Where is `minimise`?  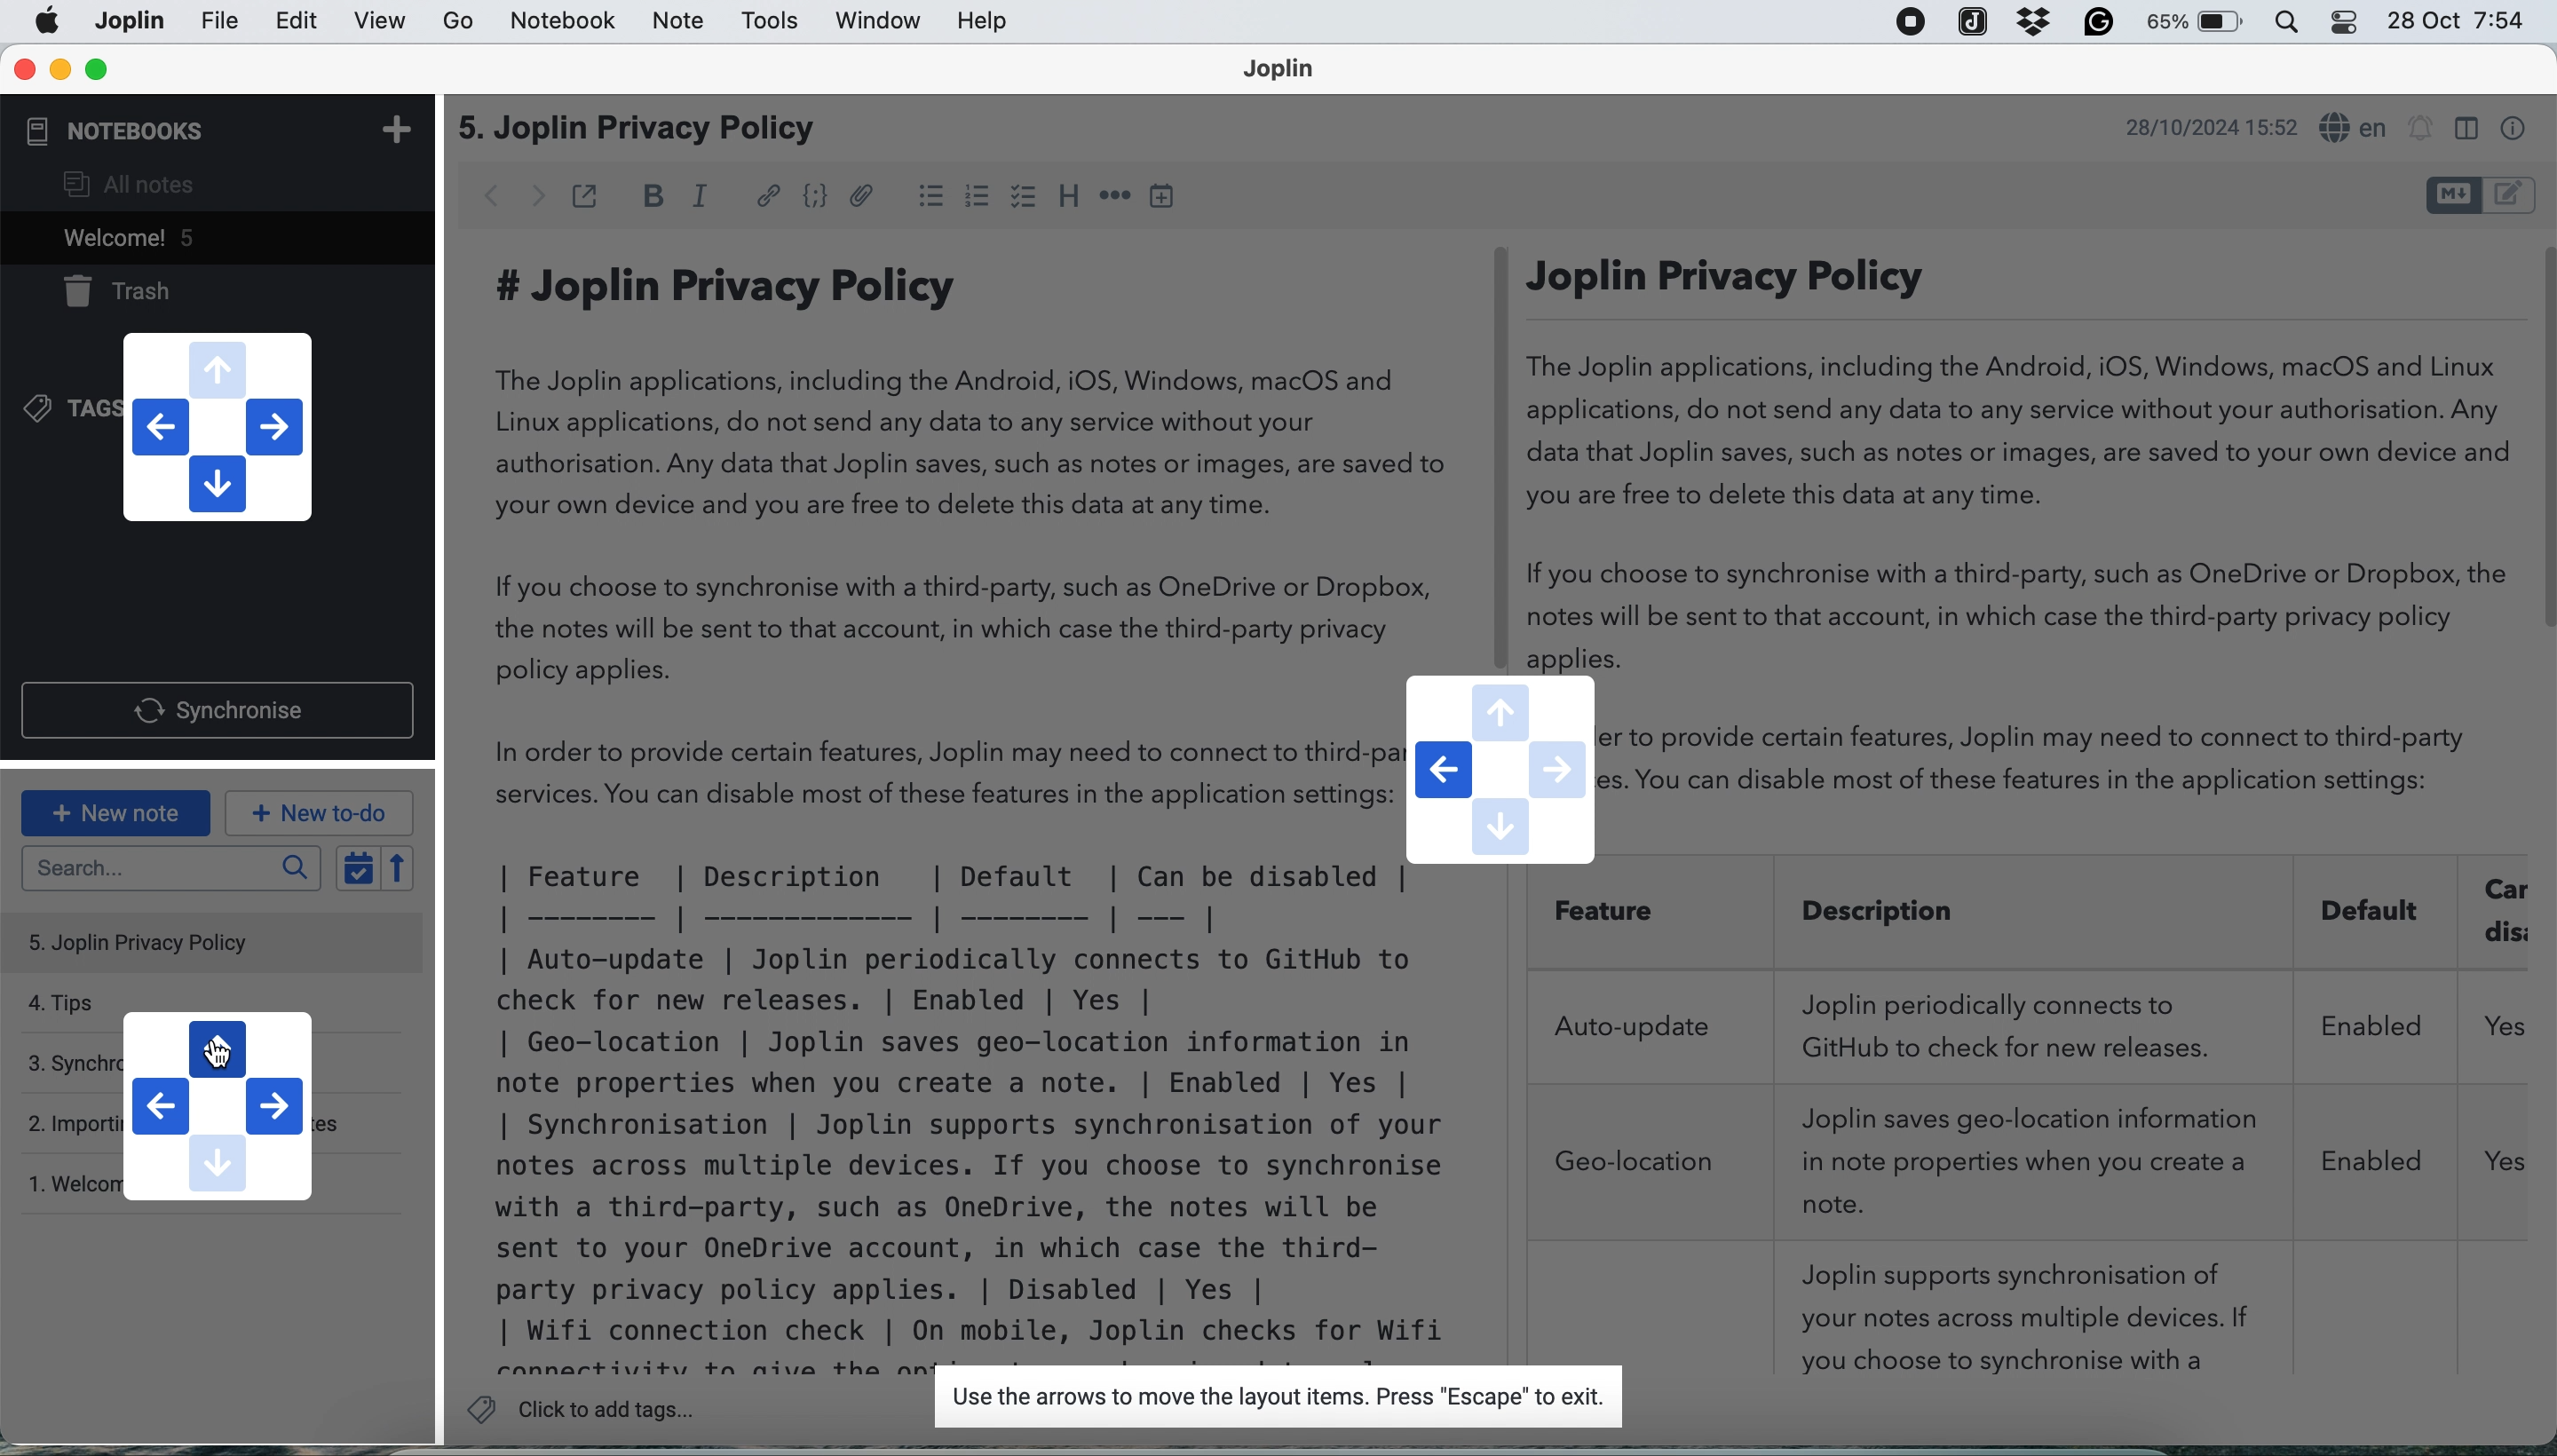 minimise is located at coordinates (62, 70).